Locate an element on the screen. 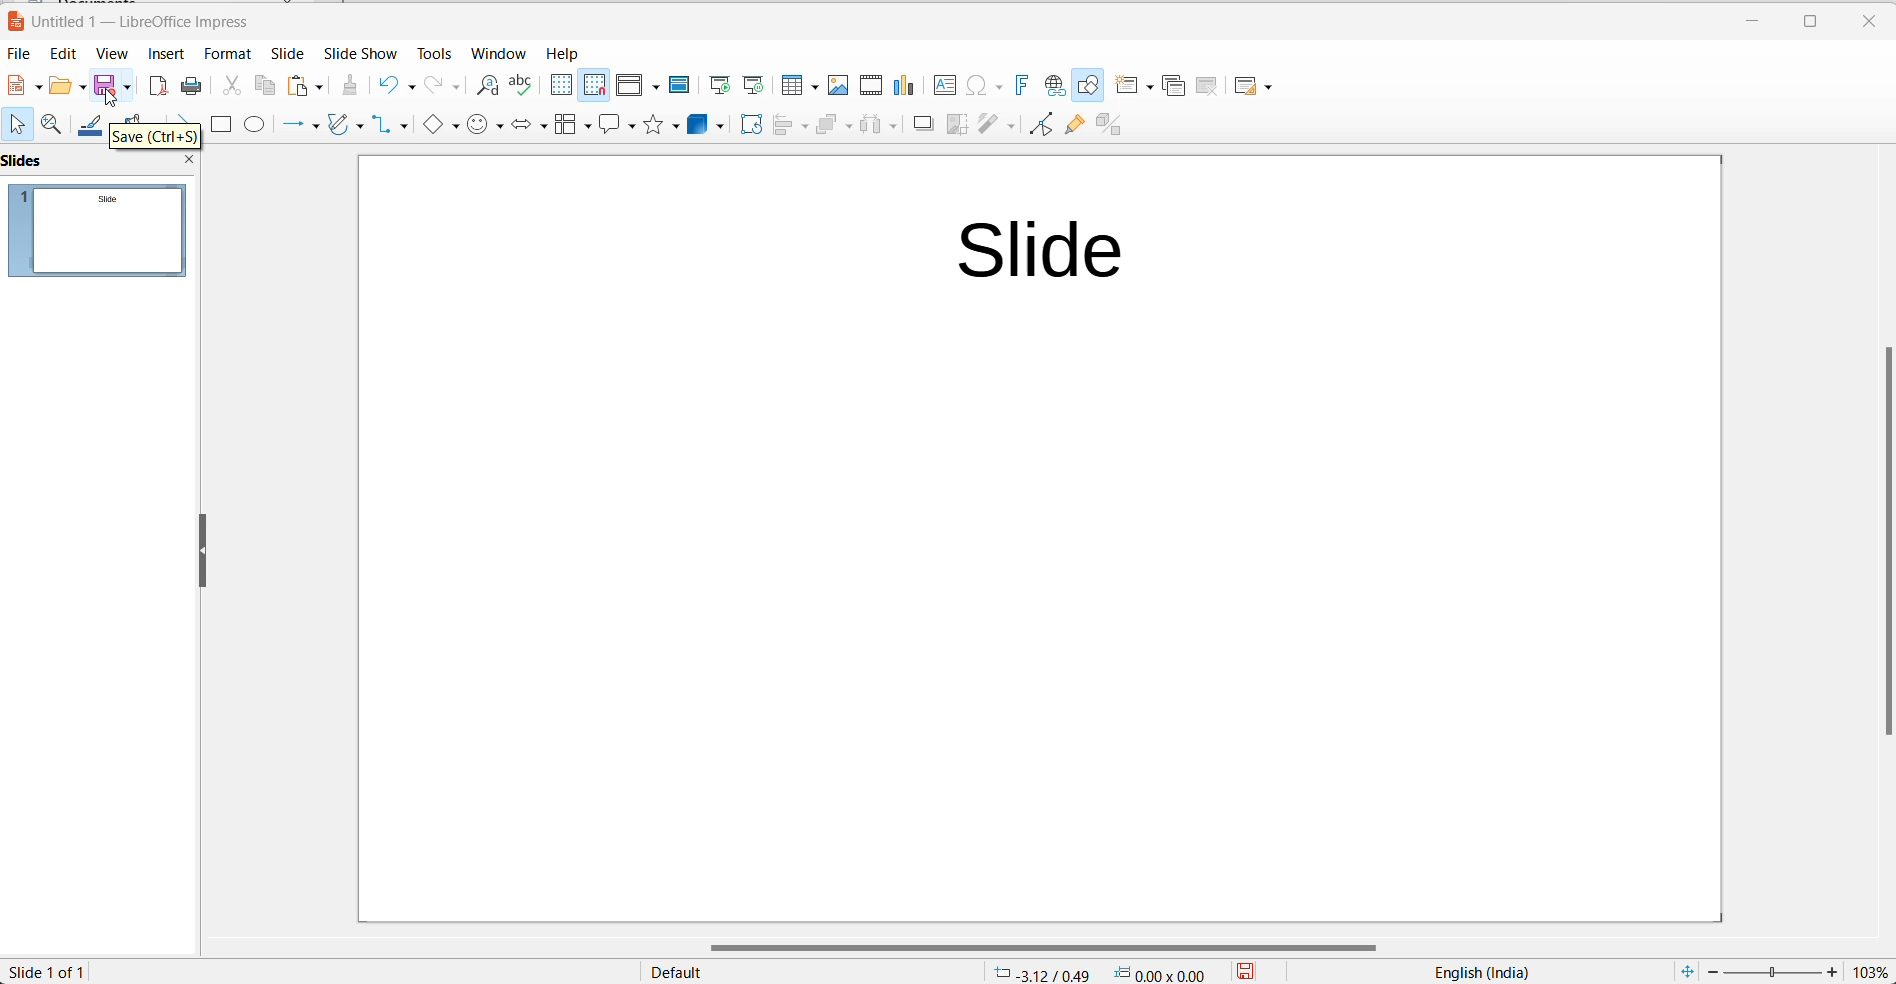 This screenshot has width=1896, height=984. Copy is located at coordinates (259, 89).